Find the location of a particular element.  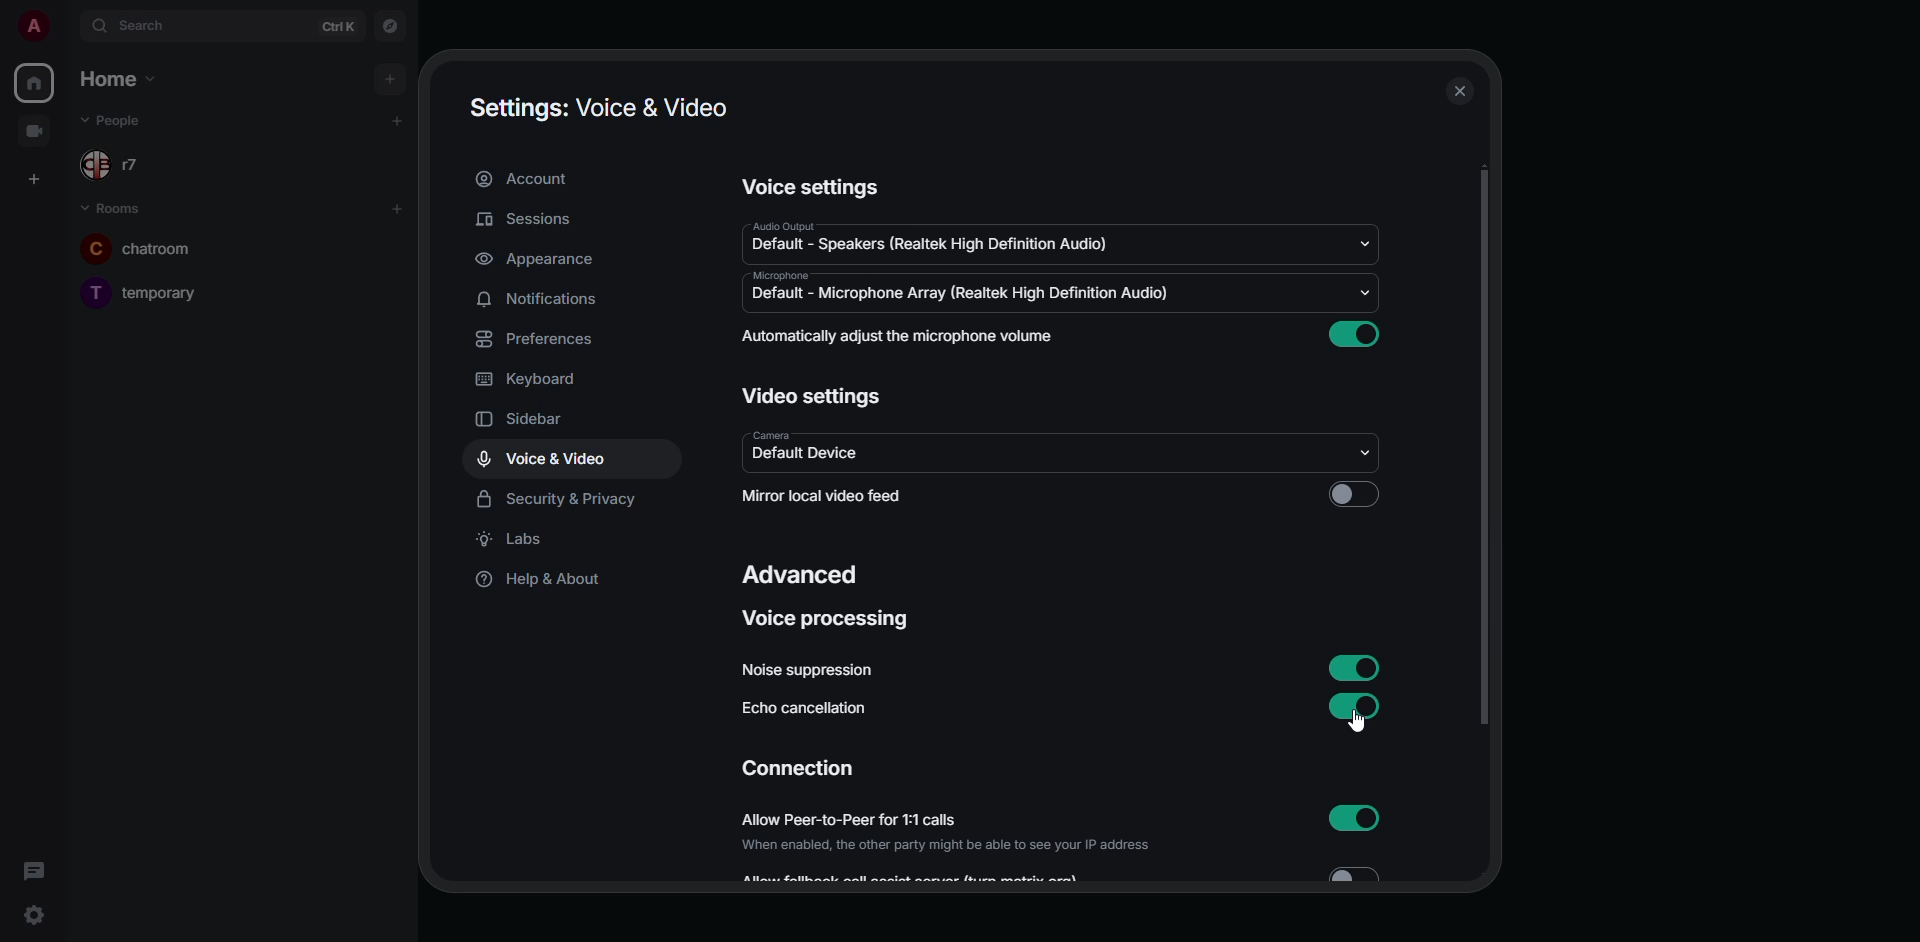

people is located at coordinates (127, 164).